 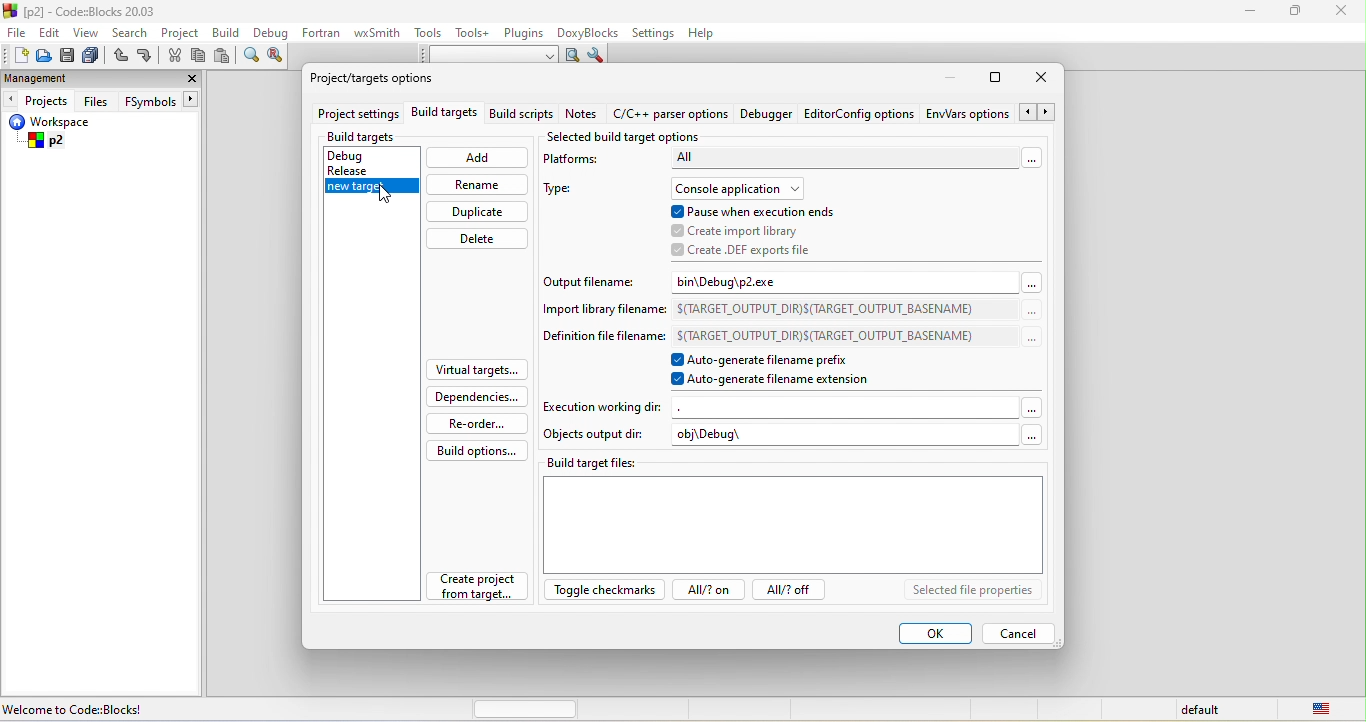 I want to click on Import library filename: S(TARGET_OUTPUT_DIR)S(TARGET_OUTPUT_BASENAME), so click(x=787, y=308).